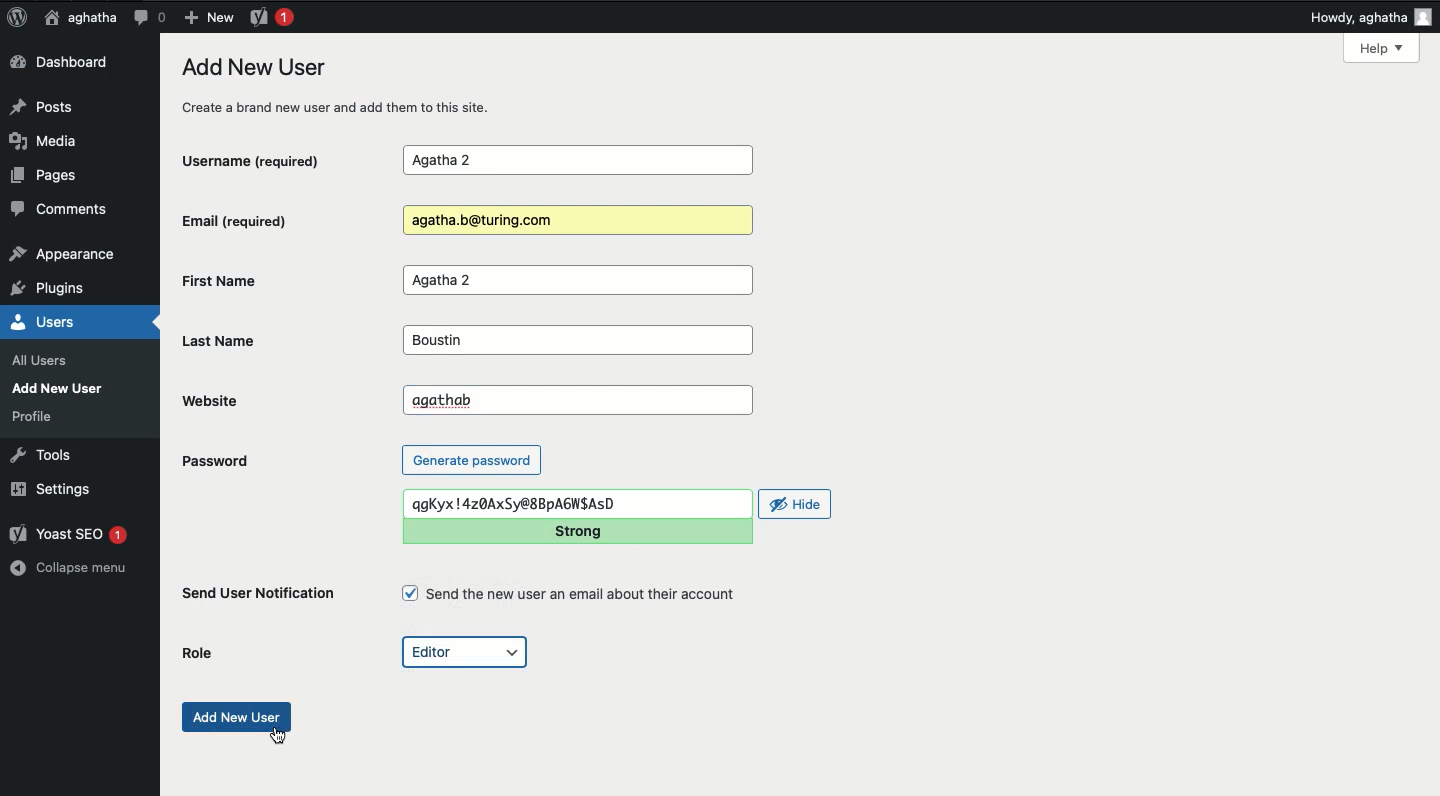  Describe the element at coordinates (17, 18) in the screenshot. I see `Logo` at that location.